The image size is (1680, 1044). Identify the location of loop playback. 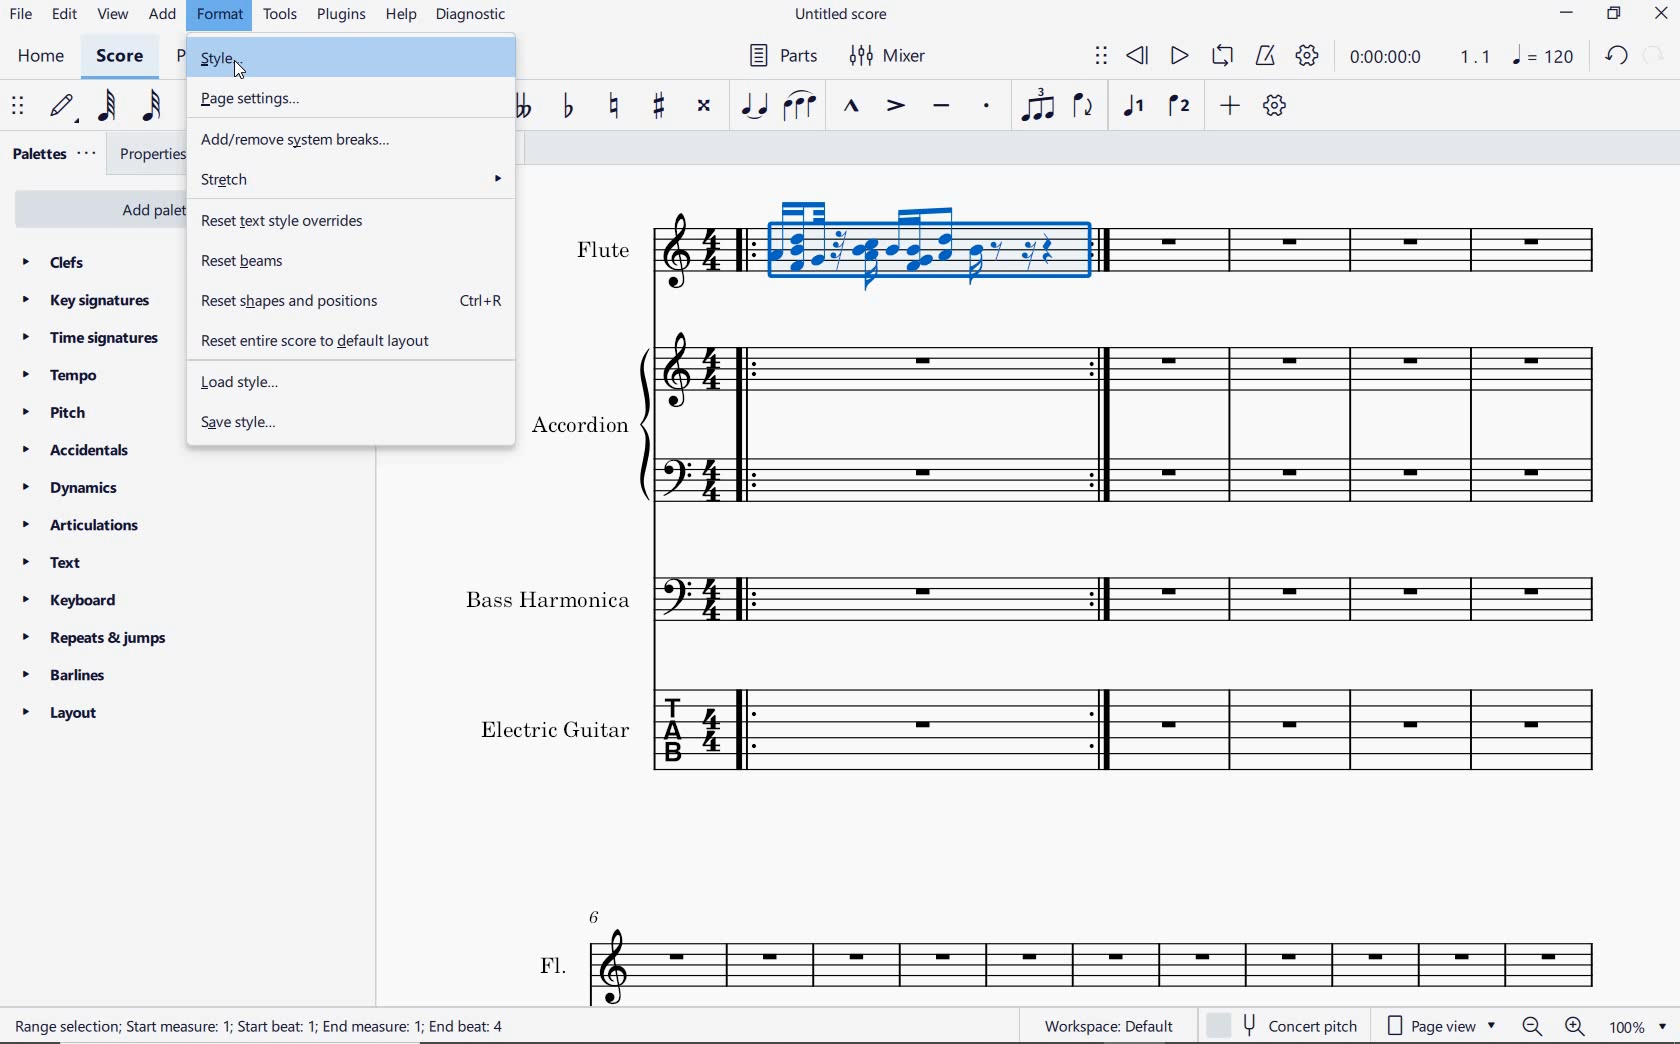
(1221, 57).